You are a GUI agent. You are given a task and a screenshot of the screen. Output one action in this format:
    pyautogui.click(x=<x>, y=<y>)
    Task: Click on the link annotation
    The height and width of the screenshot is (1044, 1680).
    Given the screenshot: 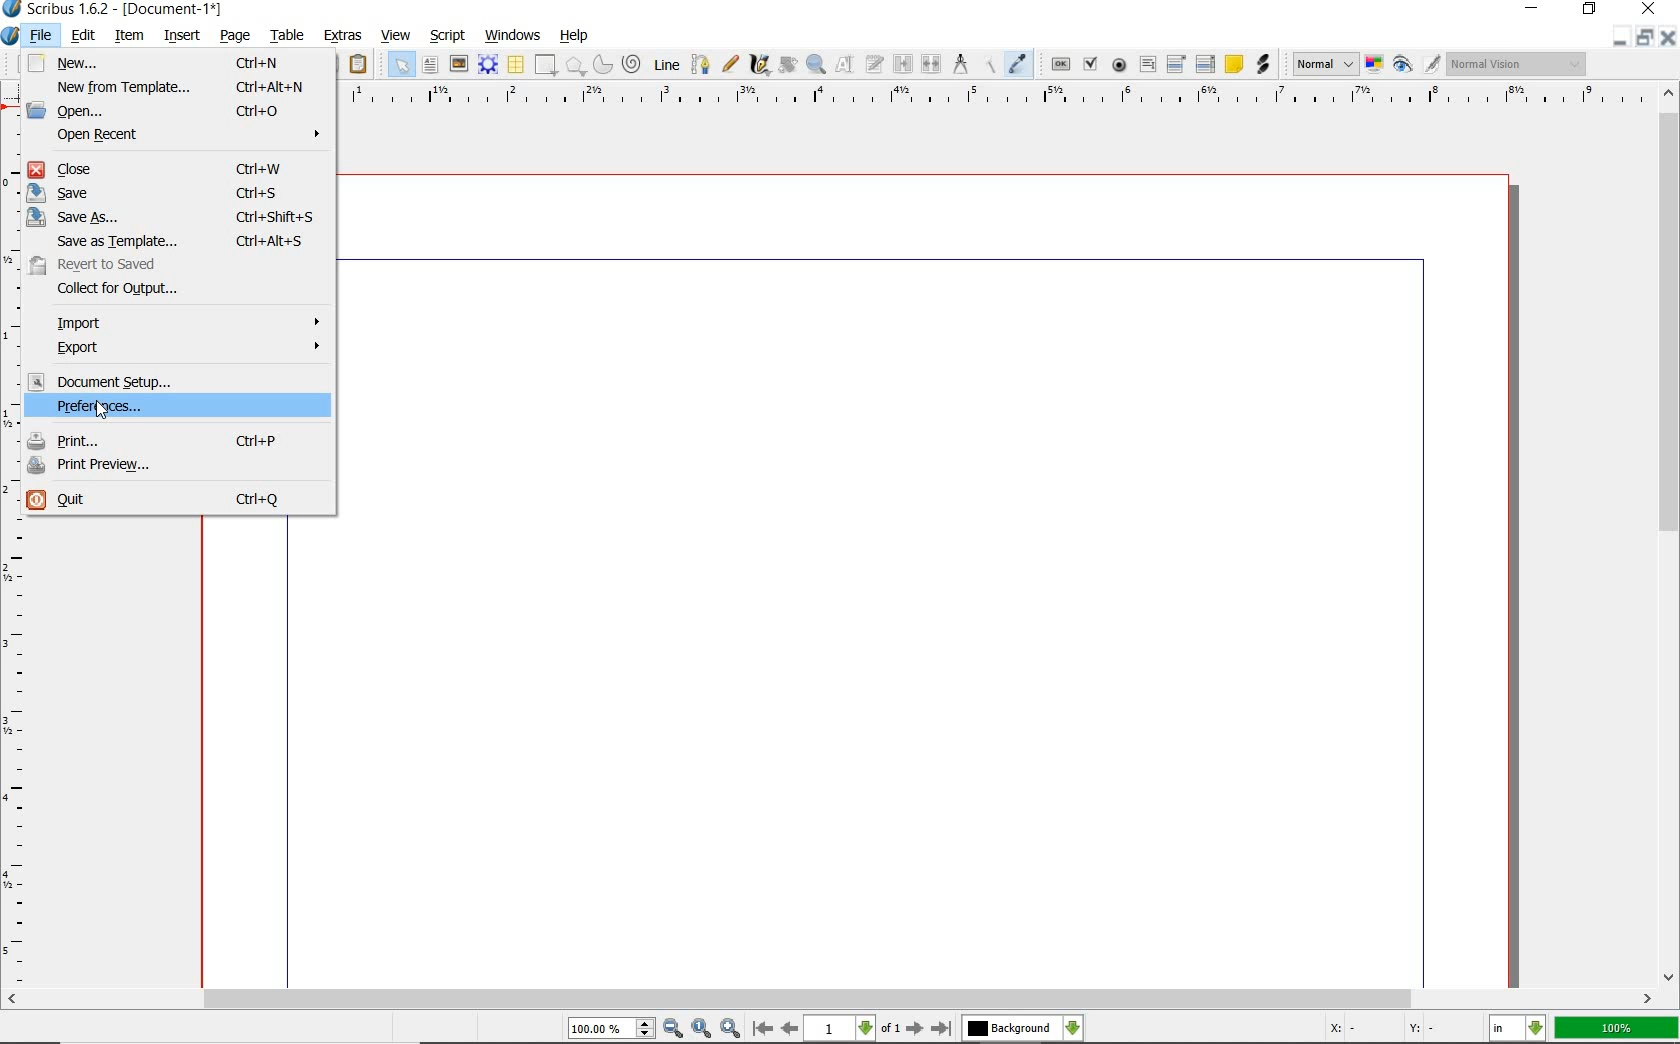 What is the action you would take?
    pyautogui.click(x=1263, y=63)
    